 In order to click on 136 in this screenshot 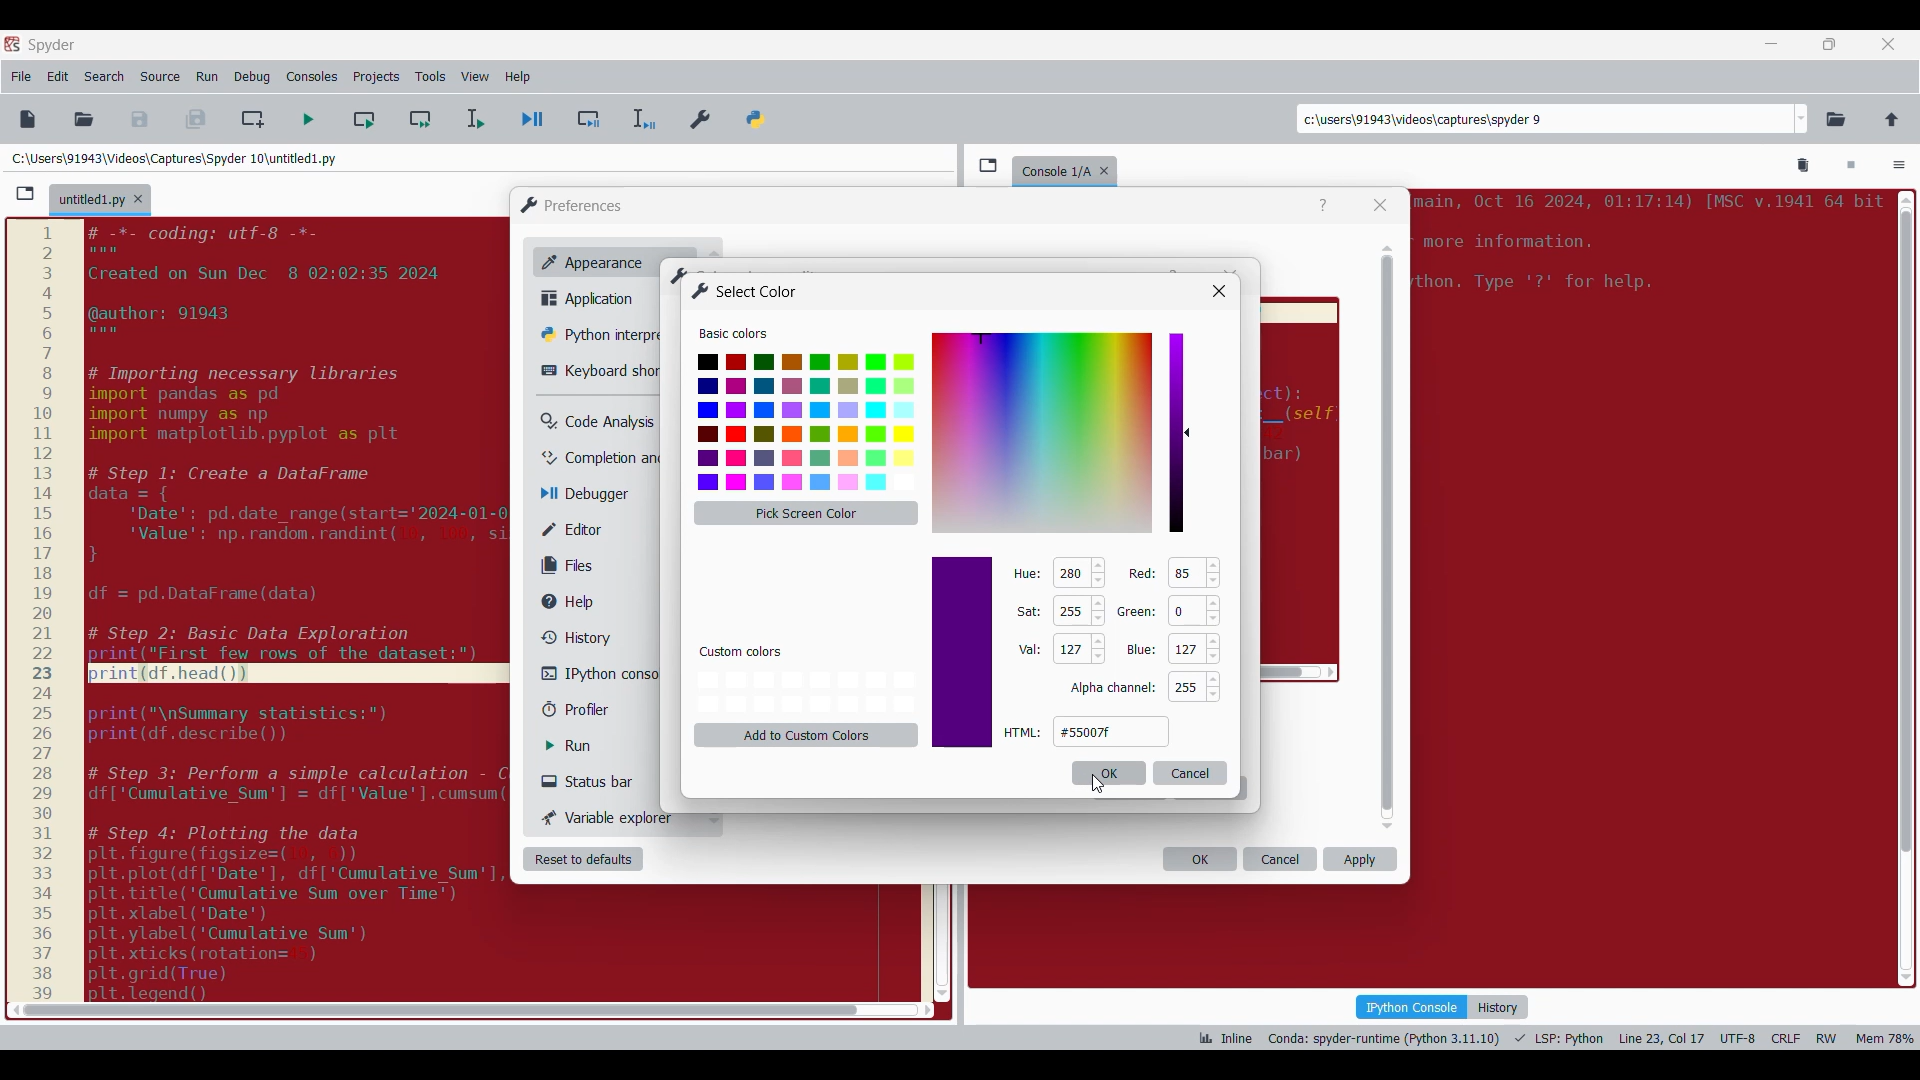, I will do `click(1068, 648)`.